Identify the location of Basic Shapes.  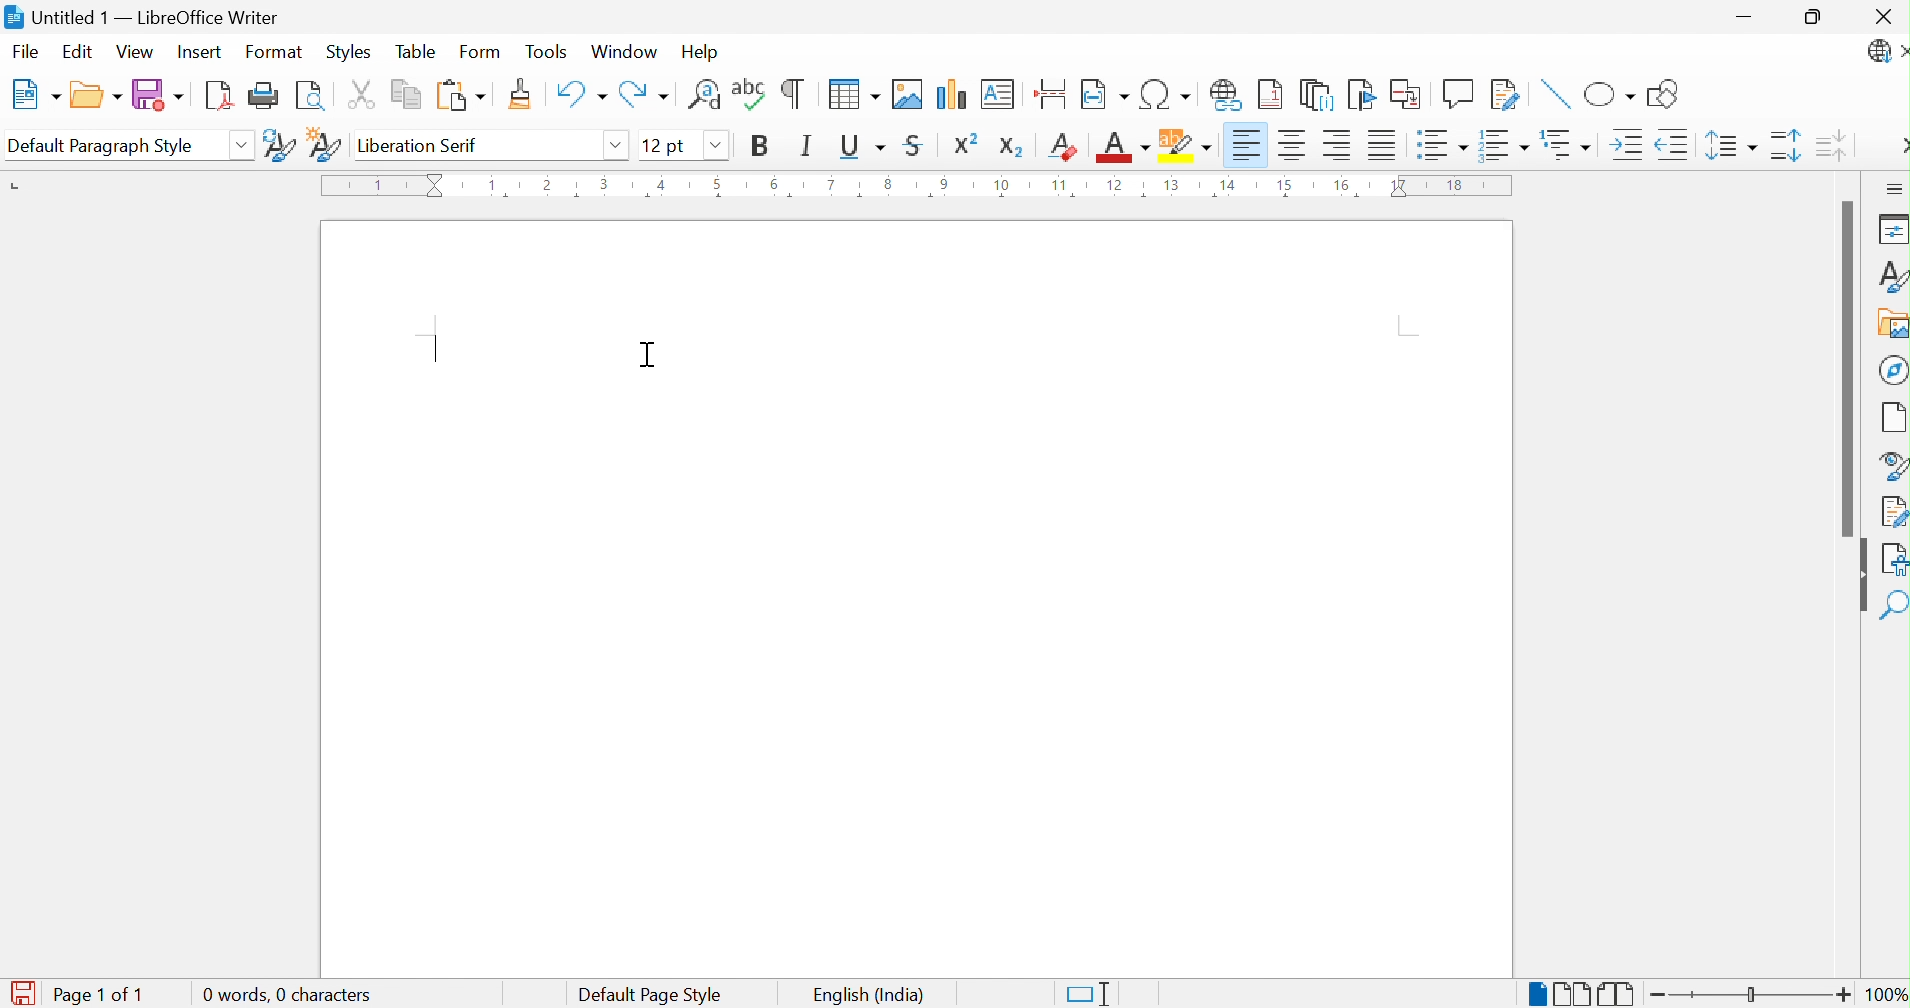
(1607, 91).